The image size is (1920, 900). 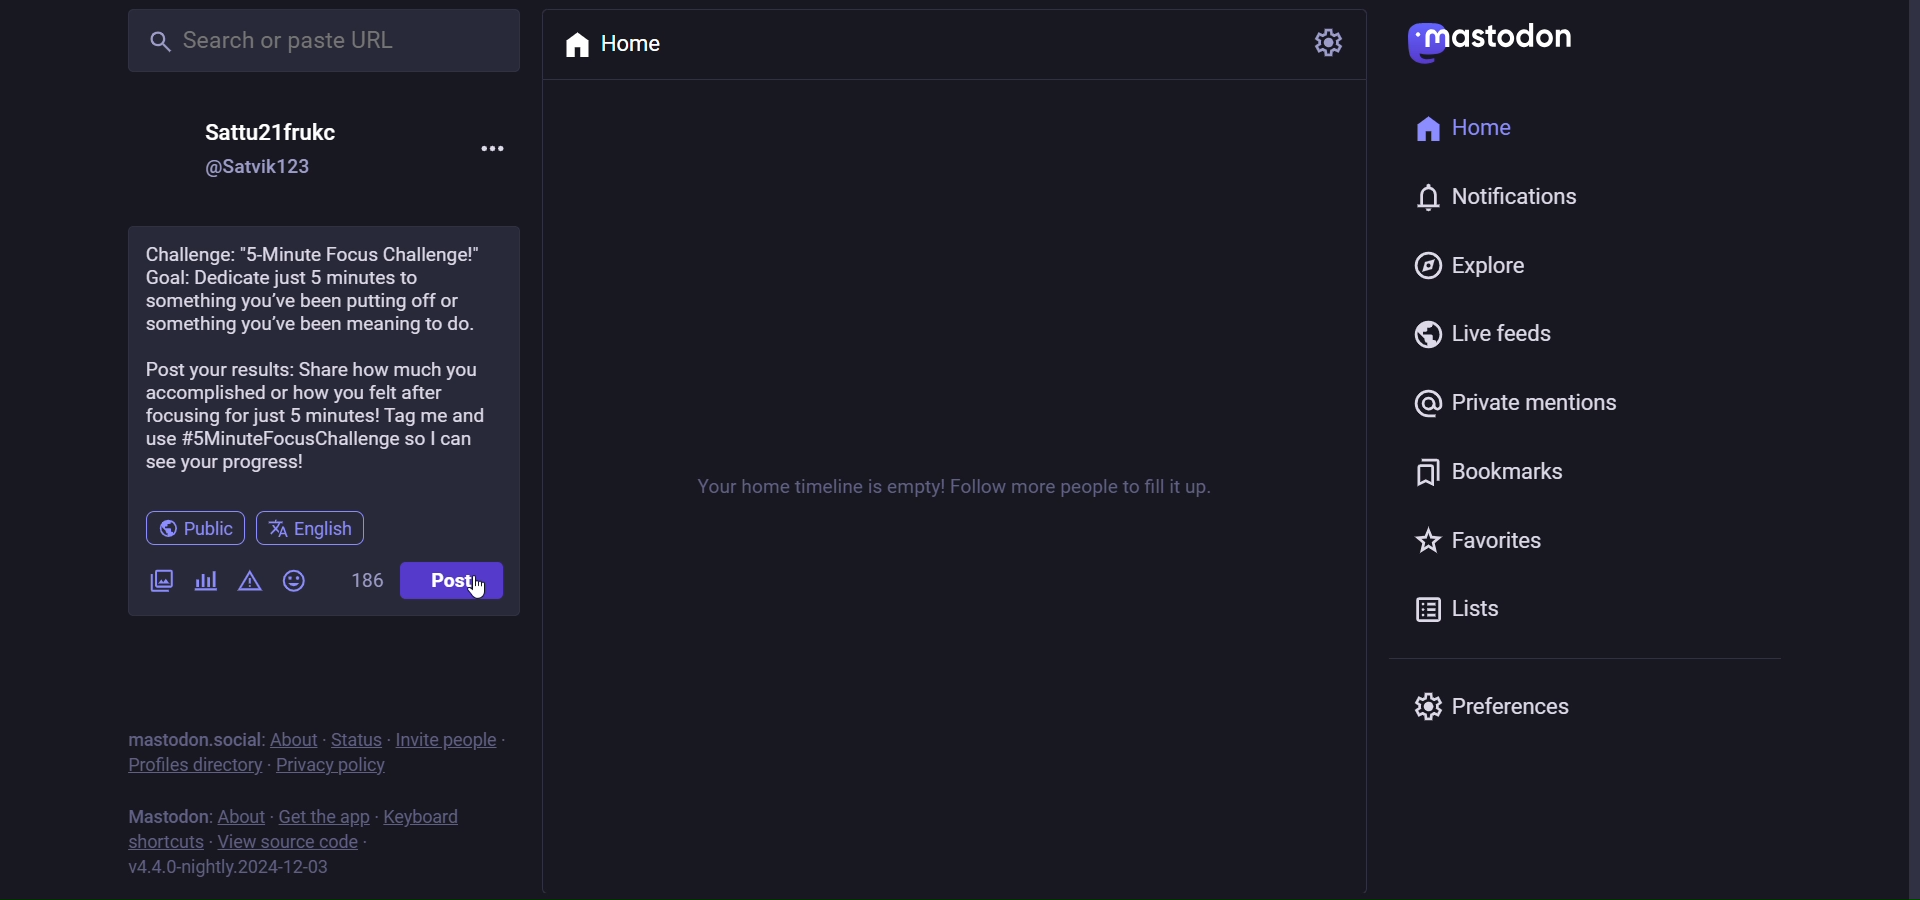 What do you see at coordinates (267, 167) in the screenshot?
I see `id` at bounding box center [267, 167].